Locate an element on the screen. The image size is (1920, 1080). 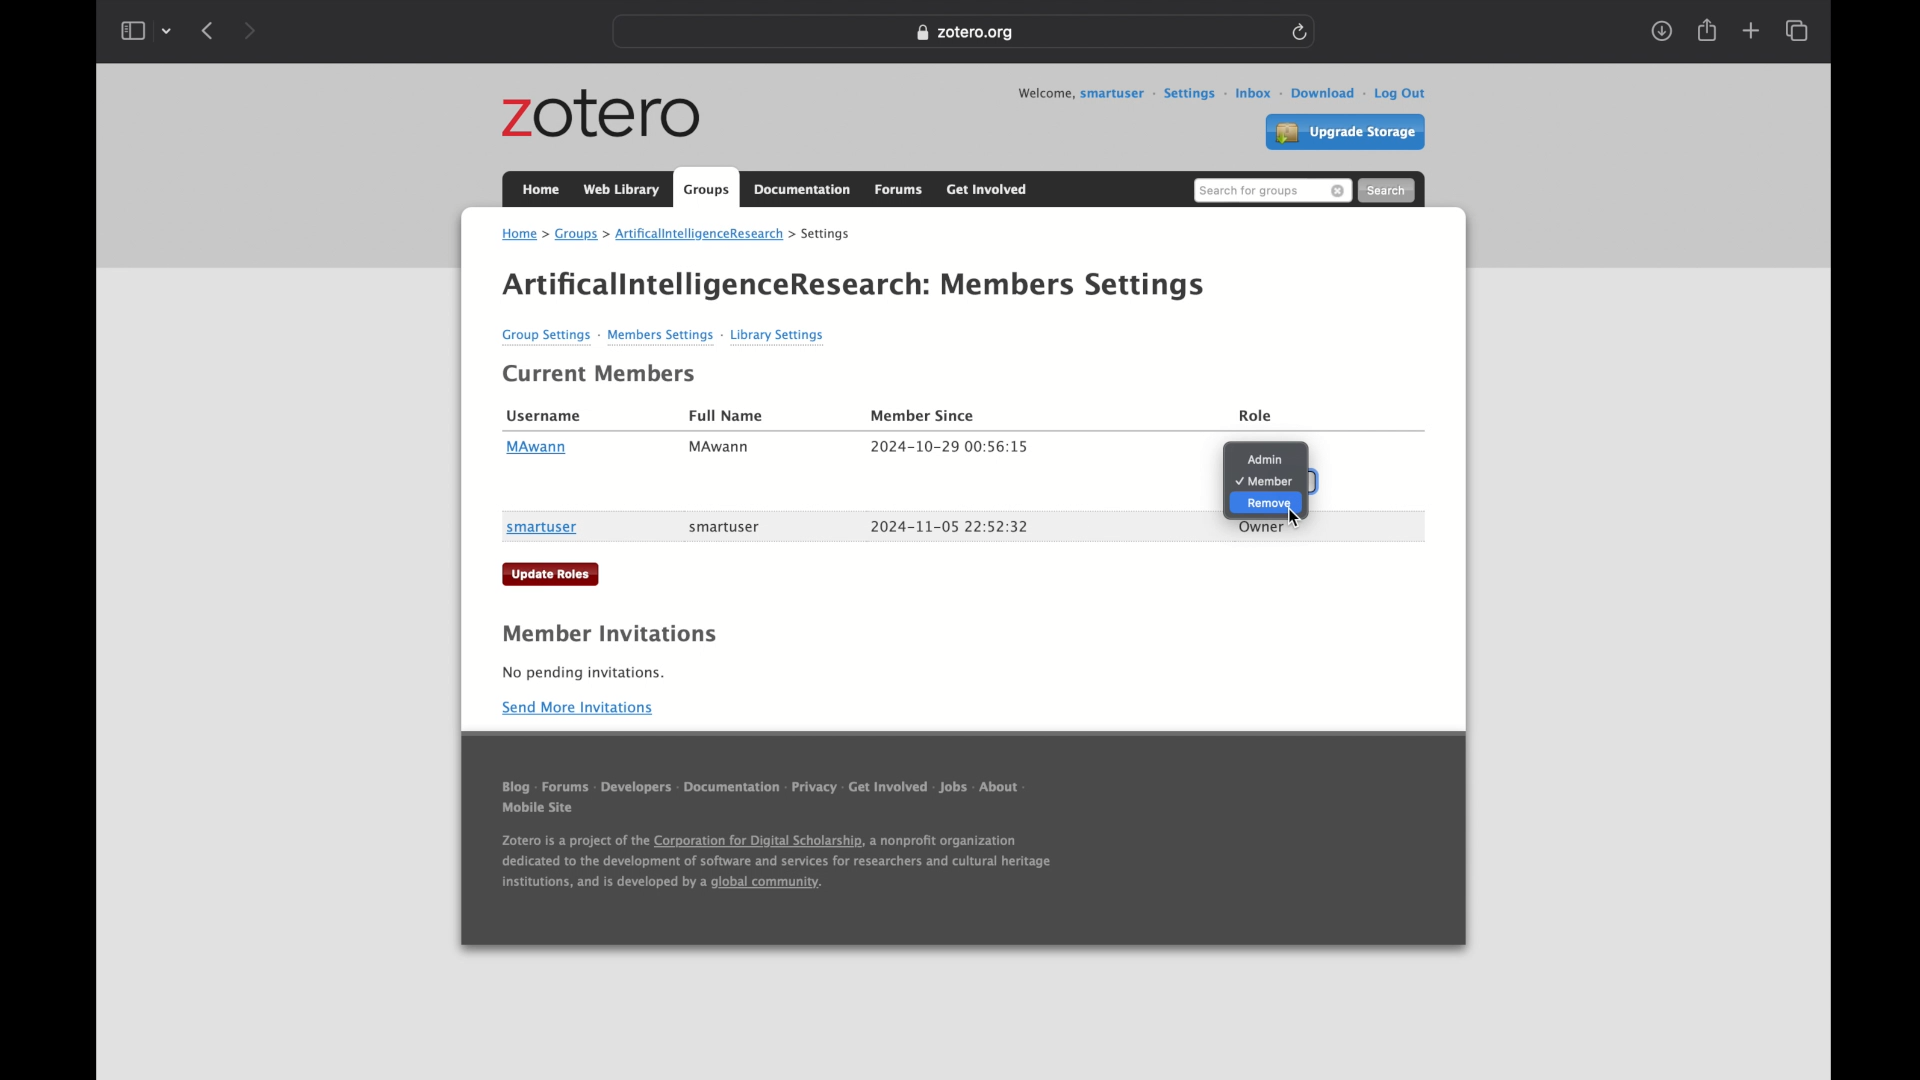
back is located at coordinates (207, 30).